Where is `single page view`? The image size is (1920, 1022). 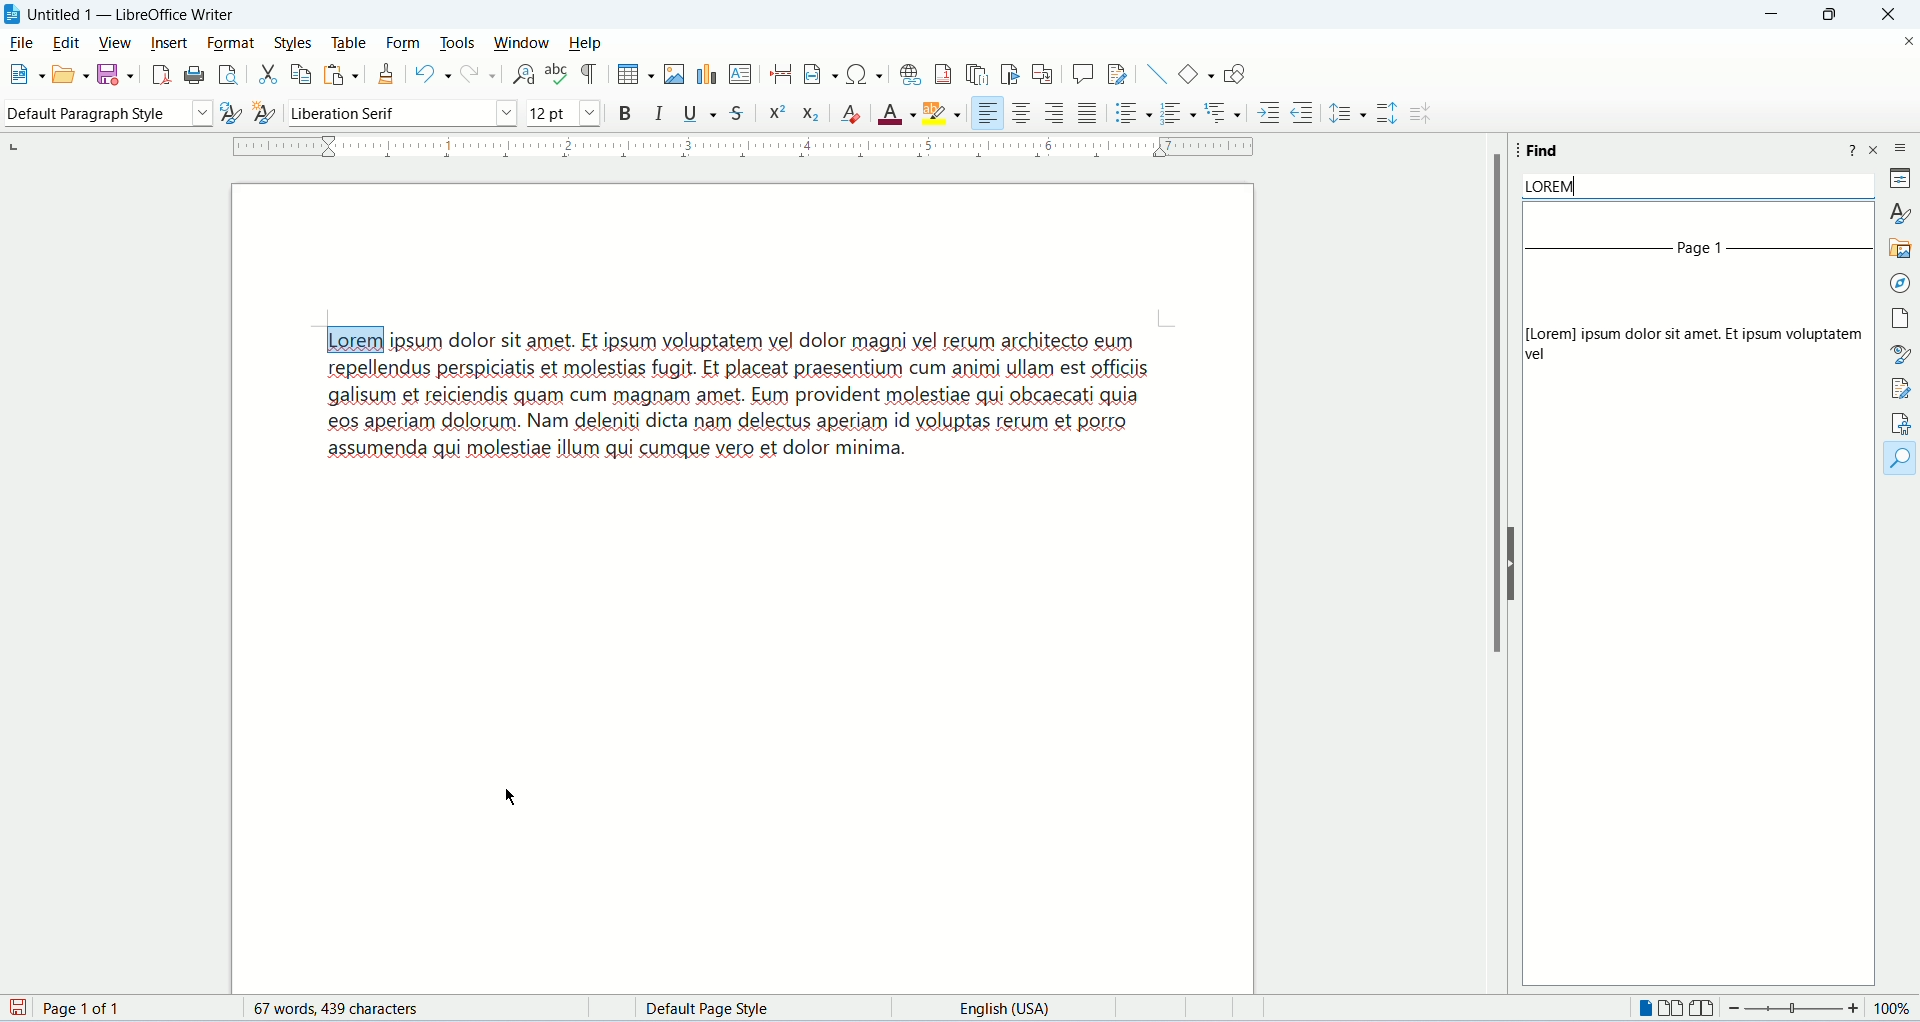
single page view is located at coordinates (1647, 1010).